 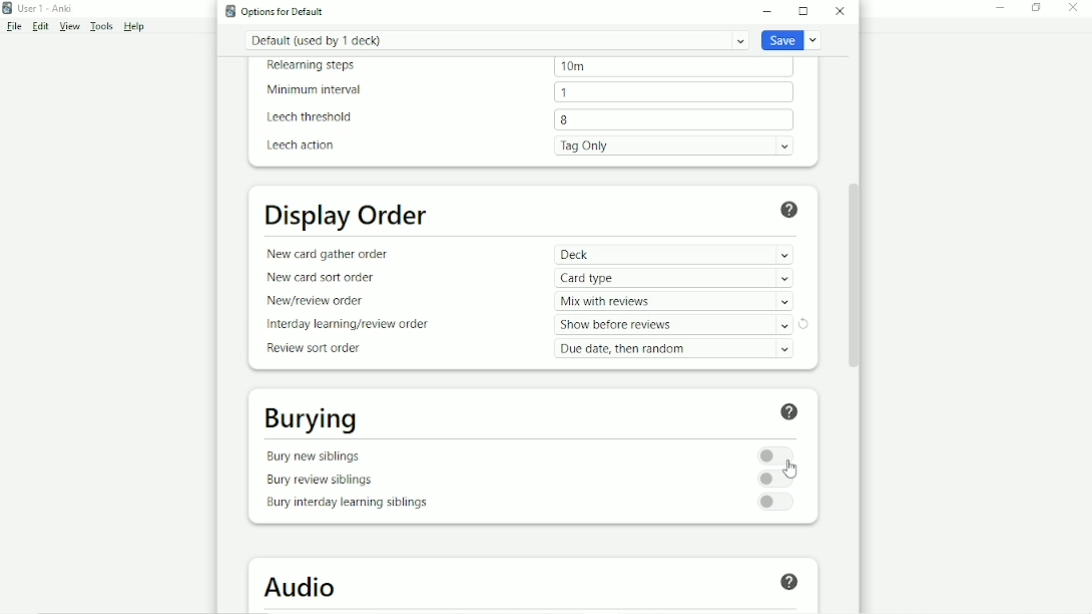 What do you see at coordinates (776, 503) in the screenshot?
I see `Toggle on/off` at bounding box center [776, 503].